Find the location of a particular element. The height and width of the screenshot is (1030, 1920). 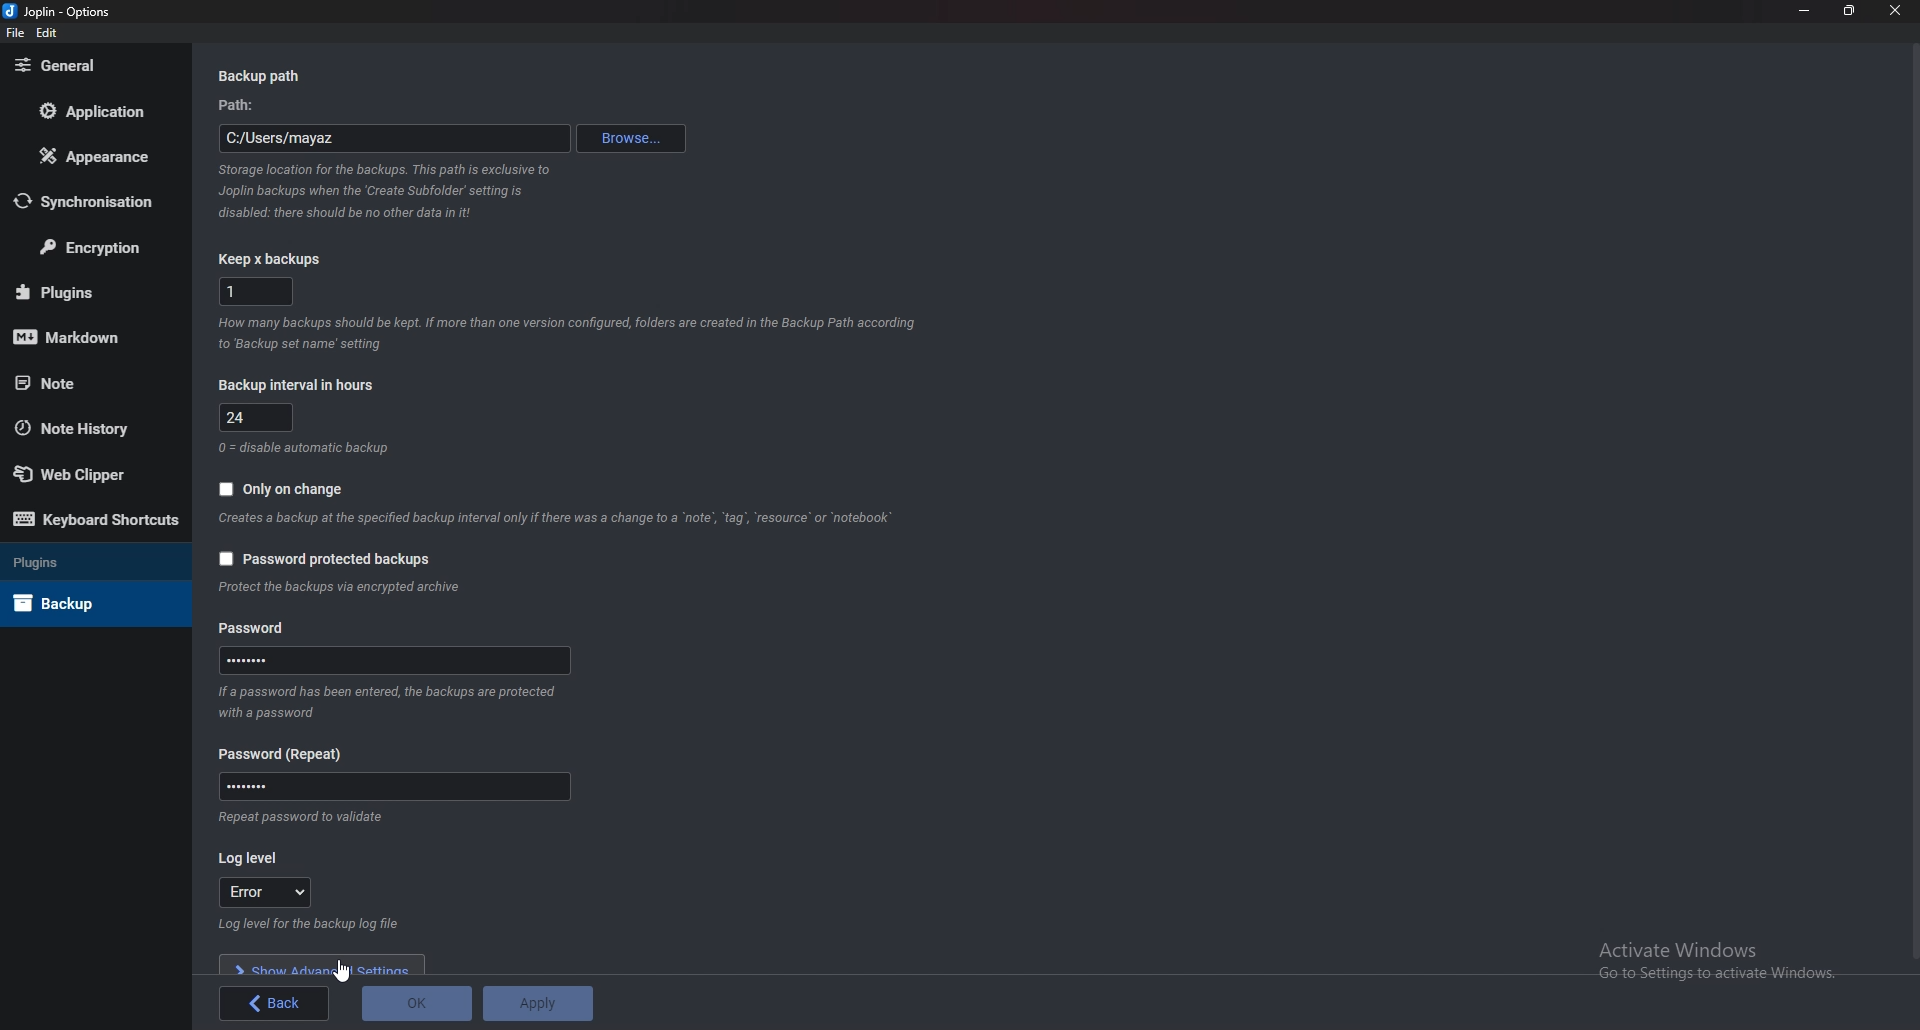

Password is located at coordinates (393, 786).